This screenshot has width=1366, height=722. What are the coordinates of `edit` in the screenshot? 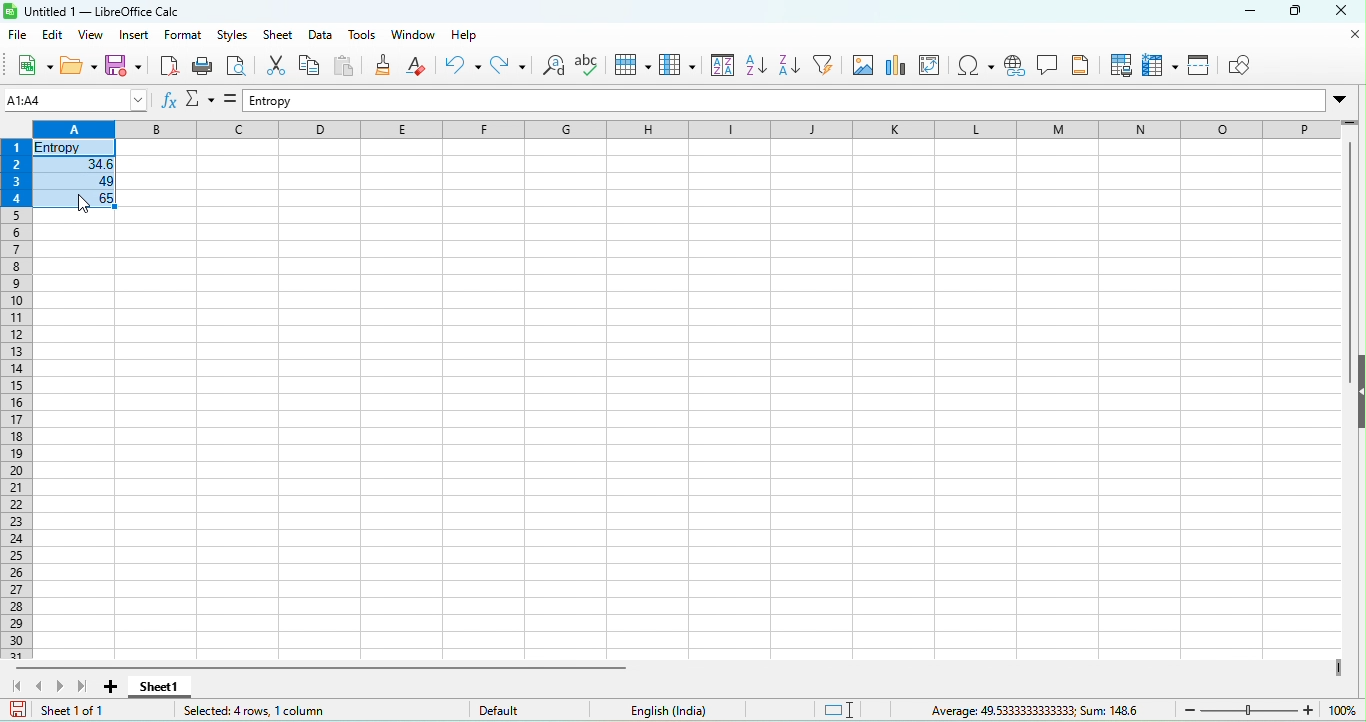 It's located at (54, 37).